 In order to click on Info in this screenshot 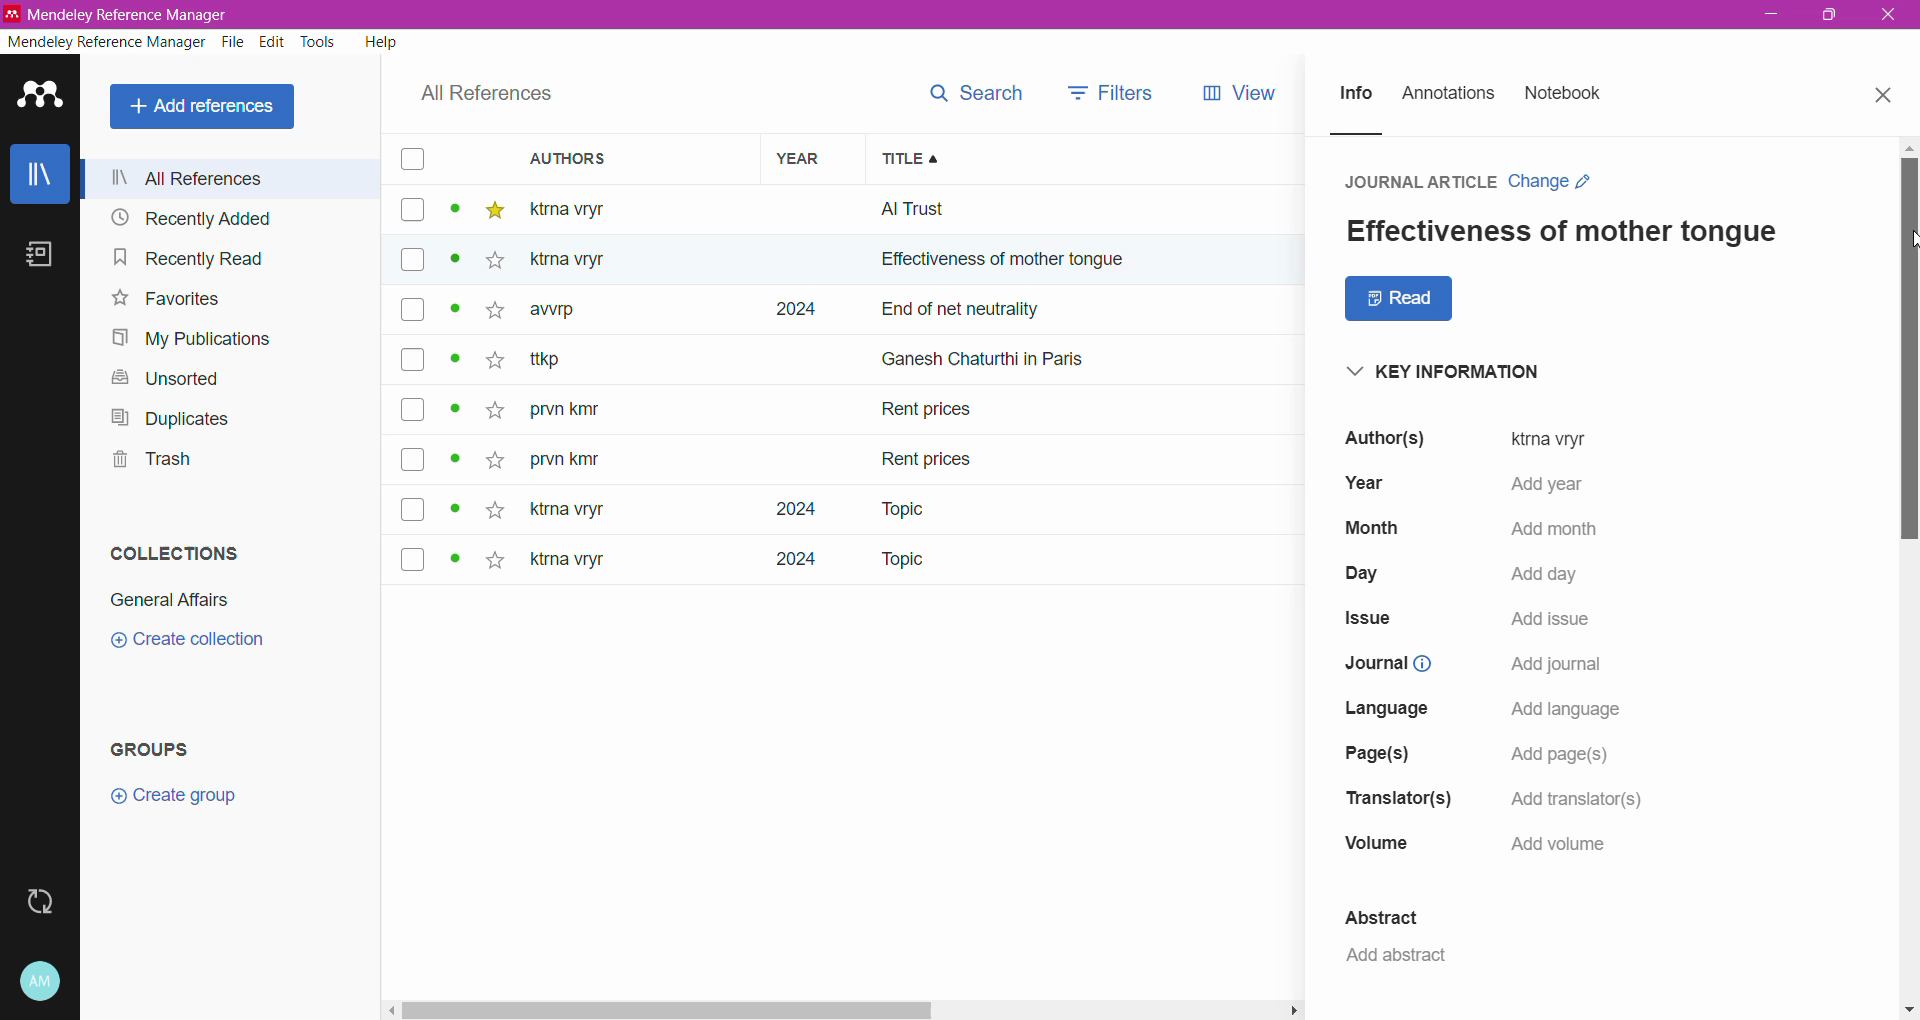, I will do `click(1354, 95)`.